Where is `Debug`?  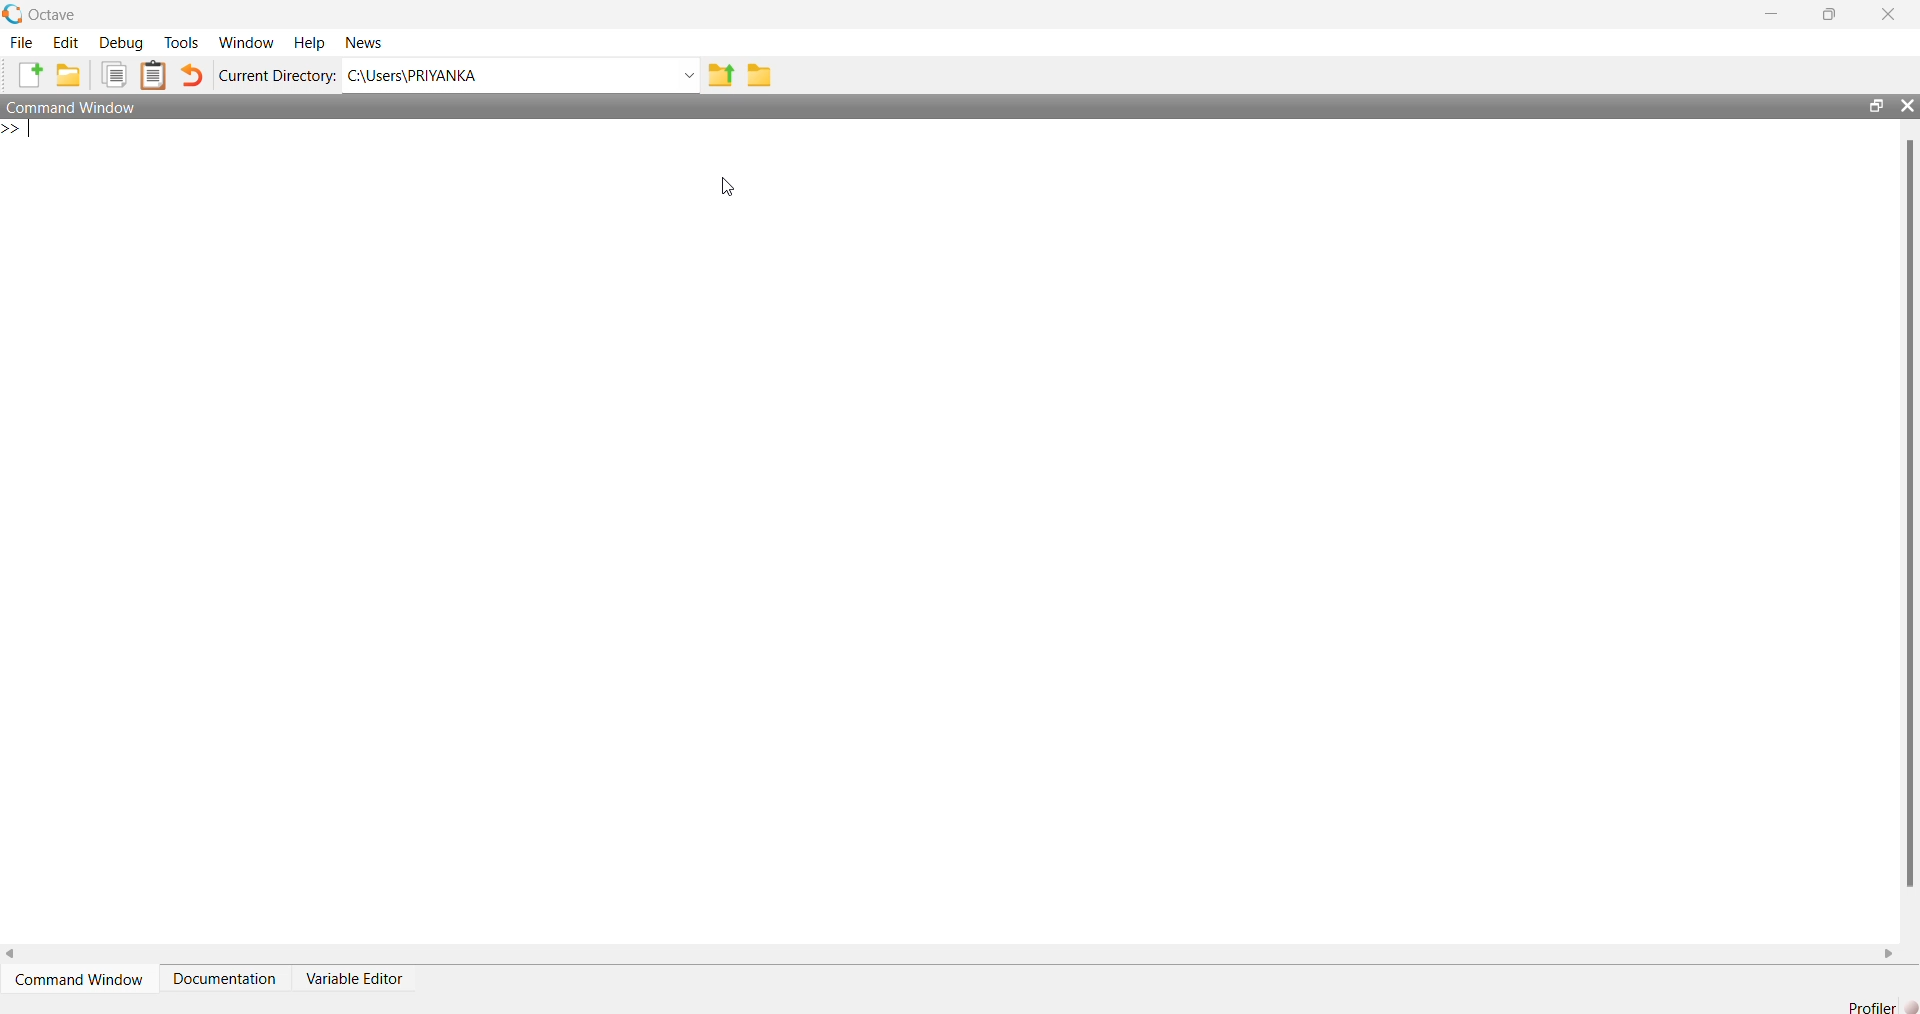 Debug is located at coordinates (121, 42).